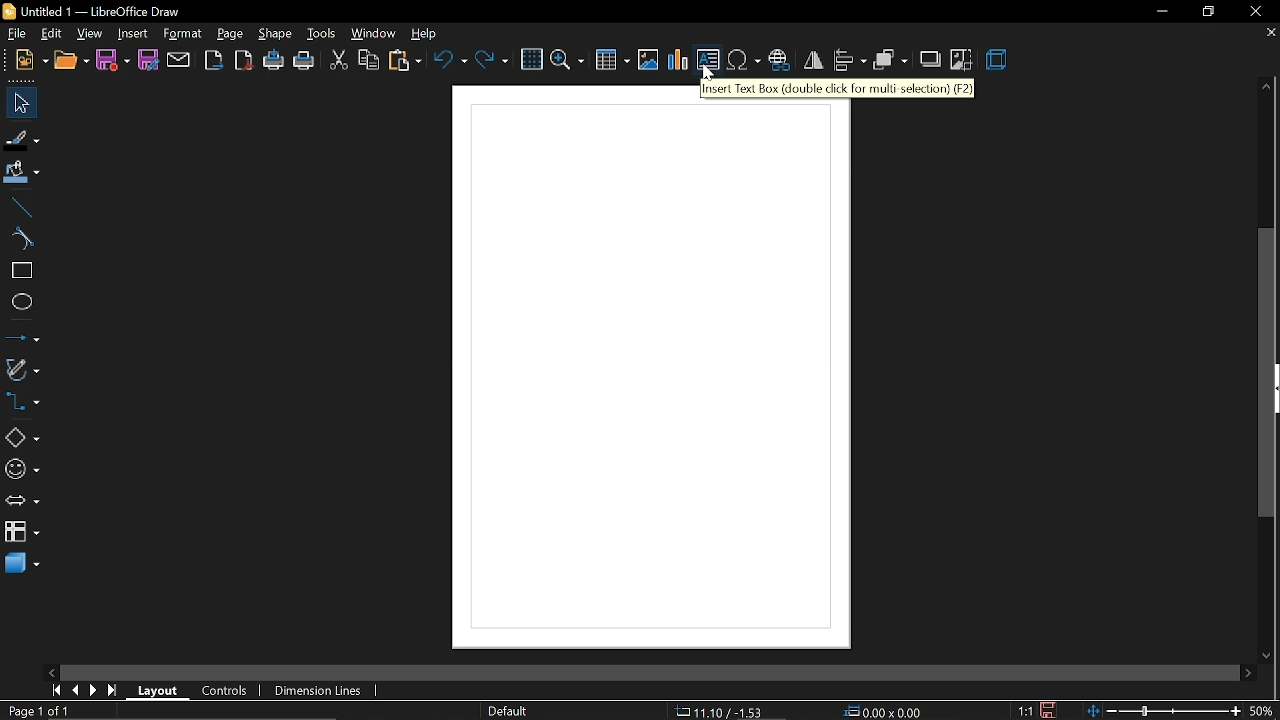 The image size is (1280, 720). Describe the element at coordinates (21, 569) in the screenshot. I see `3d shapes` at that location.